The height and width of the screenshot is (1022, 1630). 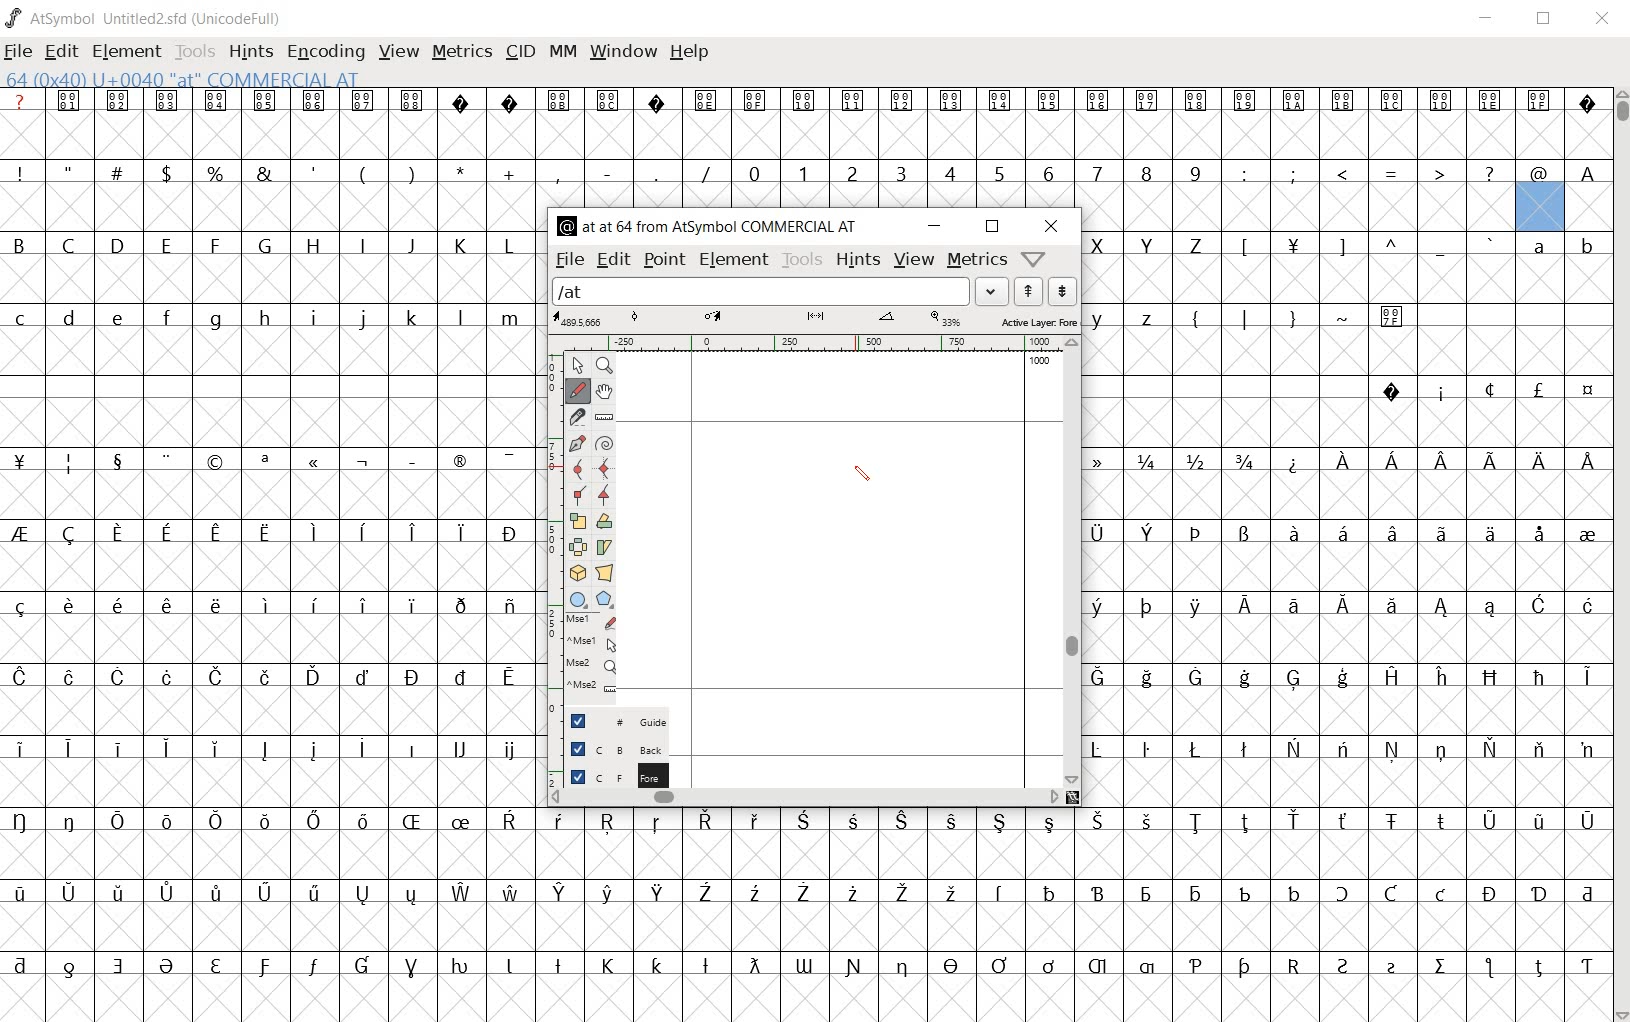 I want to click on next word list, so click(x=1063, y=291).